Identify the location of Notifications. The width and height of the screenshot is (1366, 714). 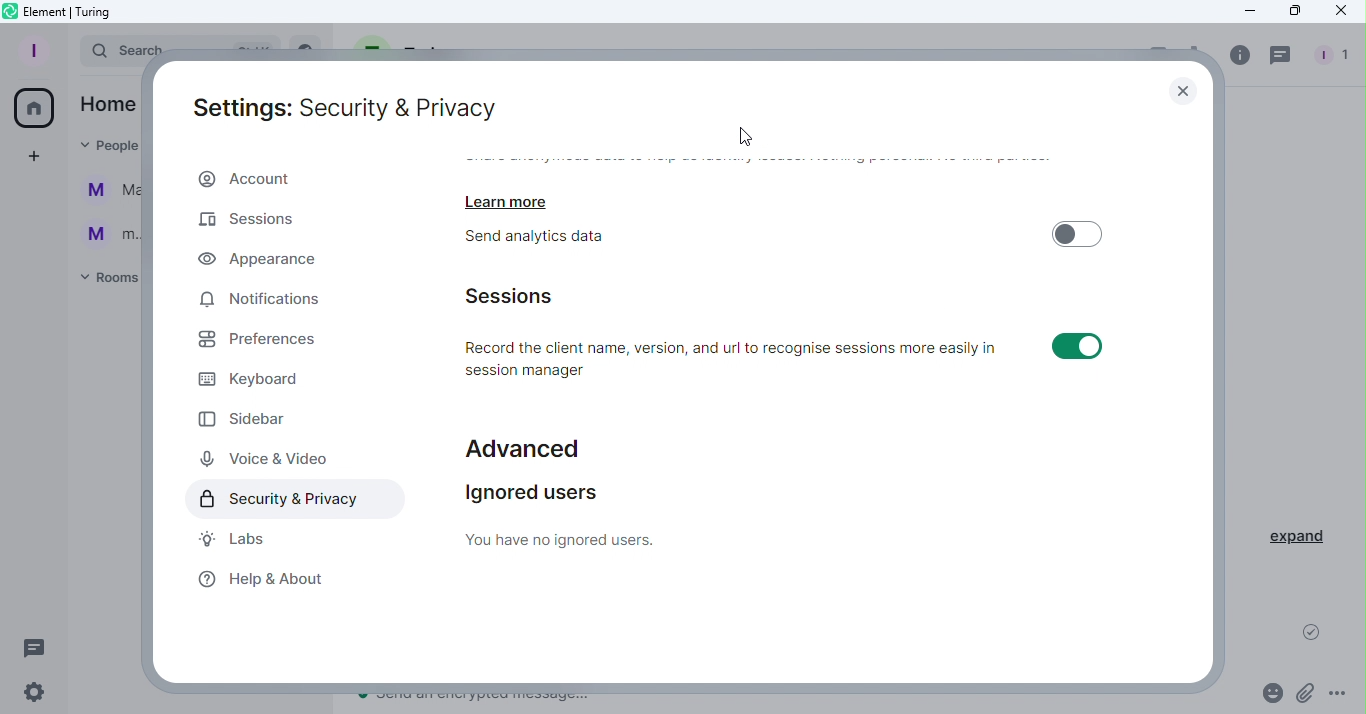
(262, 301).